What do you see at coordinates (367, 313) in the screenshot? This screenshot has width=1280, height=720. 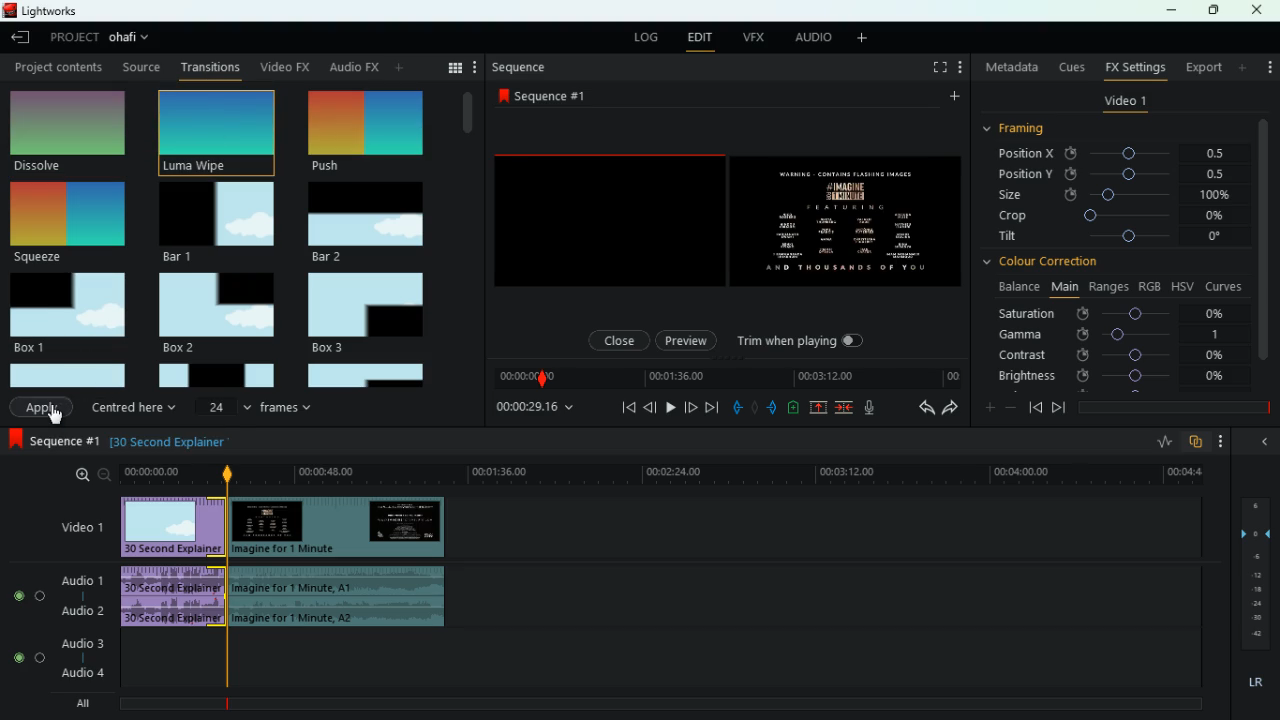 I see `box 3` at bounding box center [367, 313].